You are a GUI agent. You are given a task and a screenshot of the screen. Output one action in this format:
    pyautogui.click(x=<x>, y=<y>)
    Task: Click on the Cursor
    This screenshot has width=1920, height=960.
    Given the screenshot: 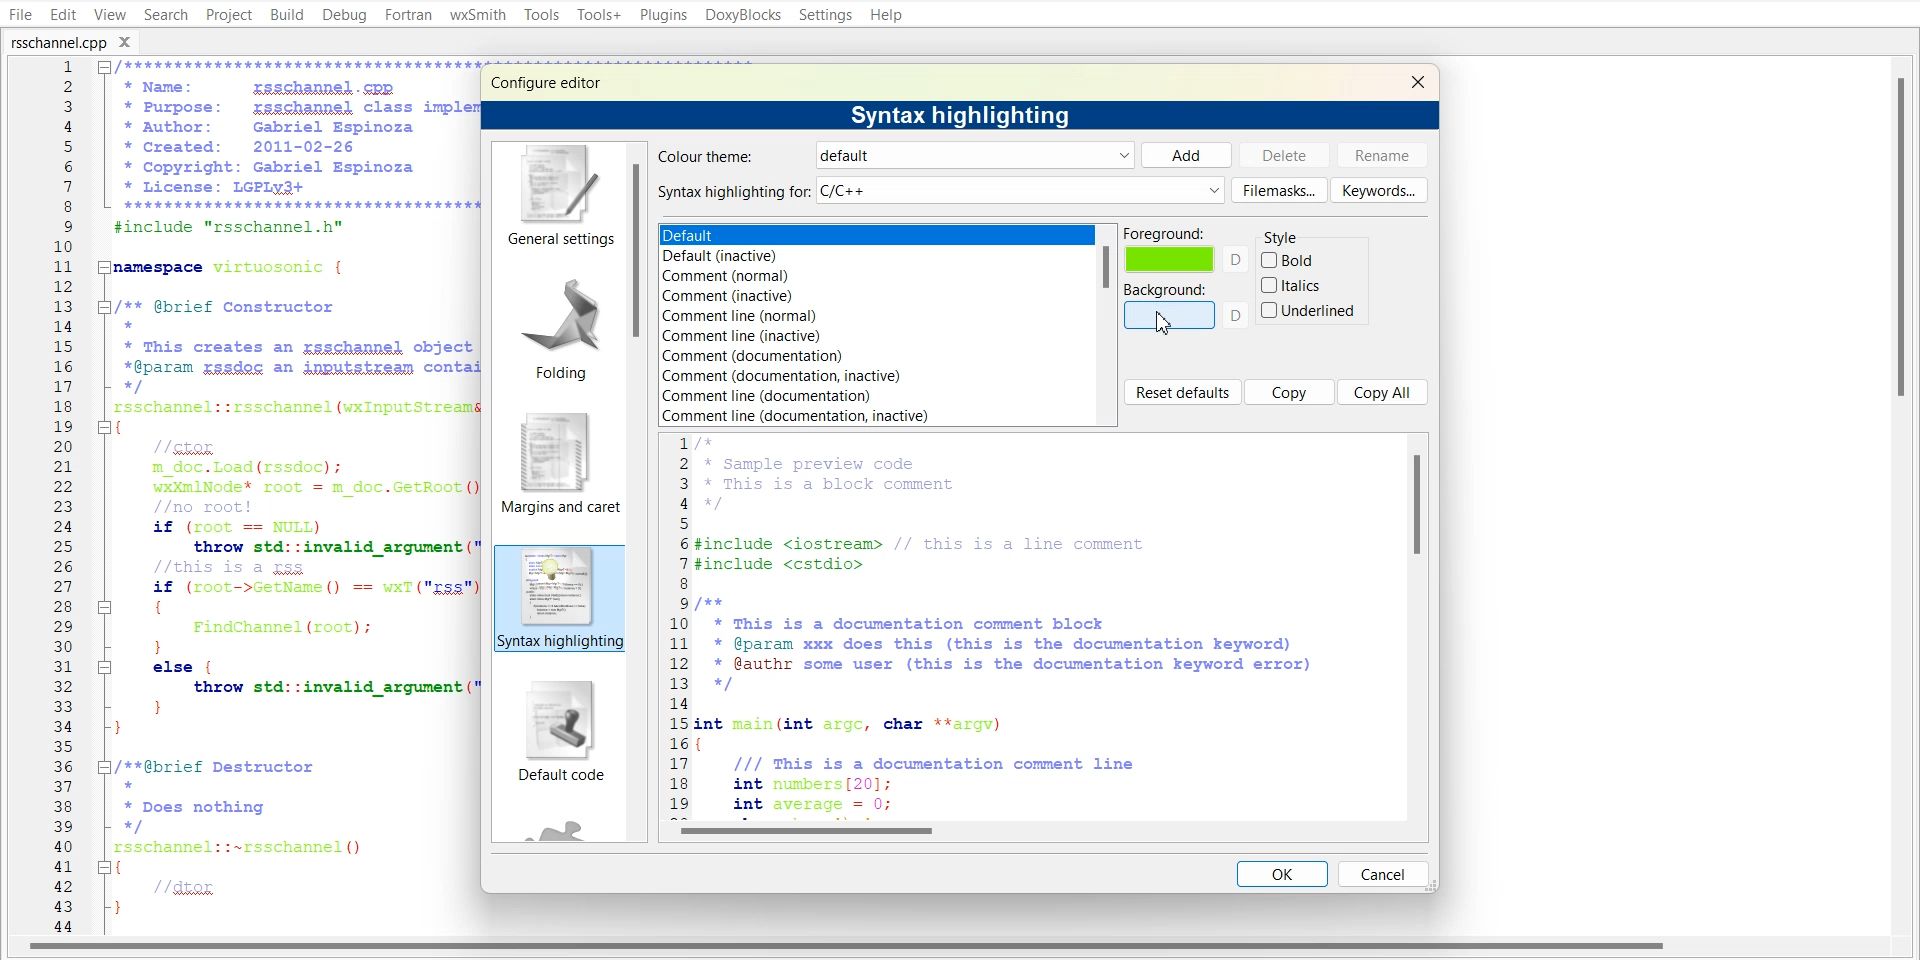 What is the action you would take?
    pyautogui.click(x=1166, y=323)
    